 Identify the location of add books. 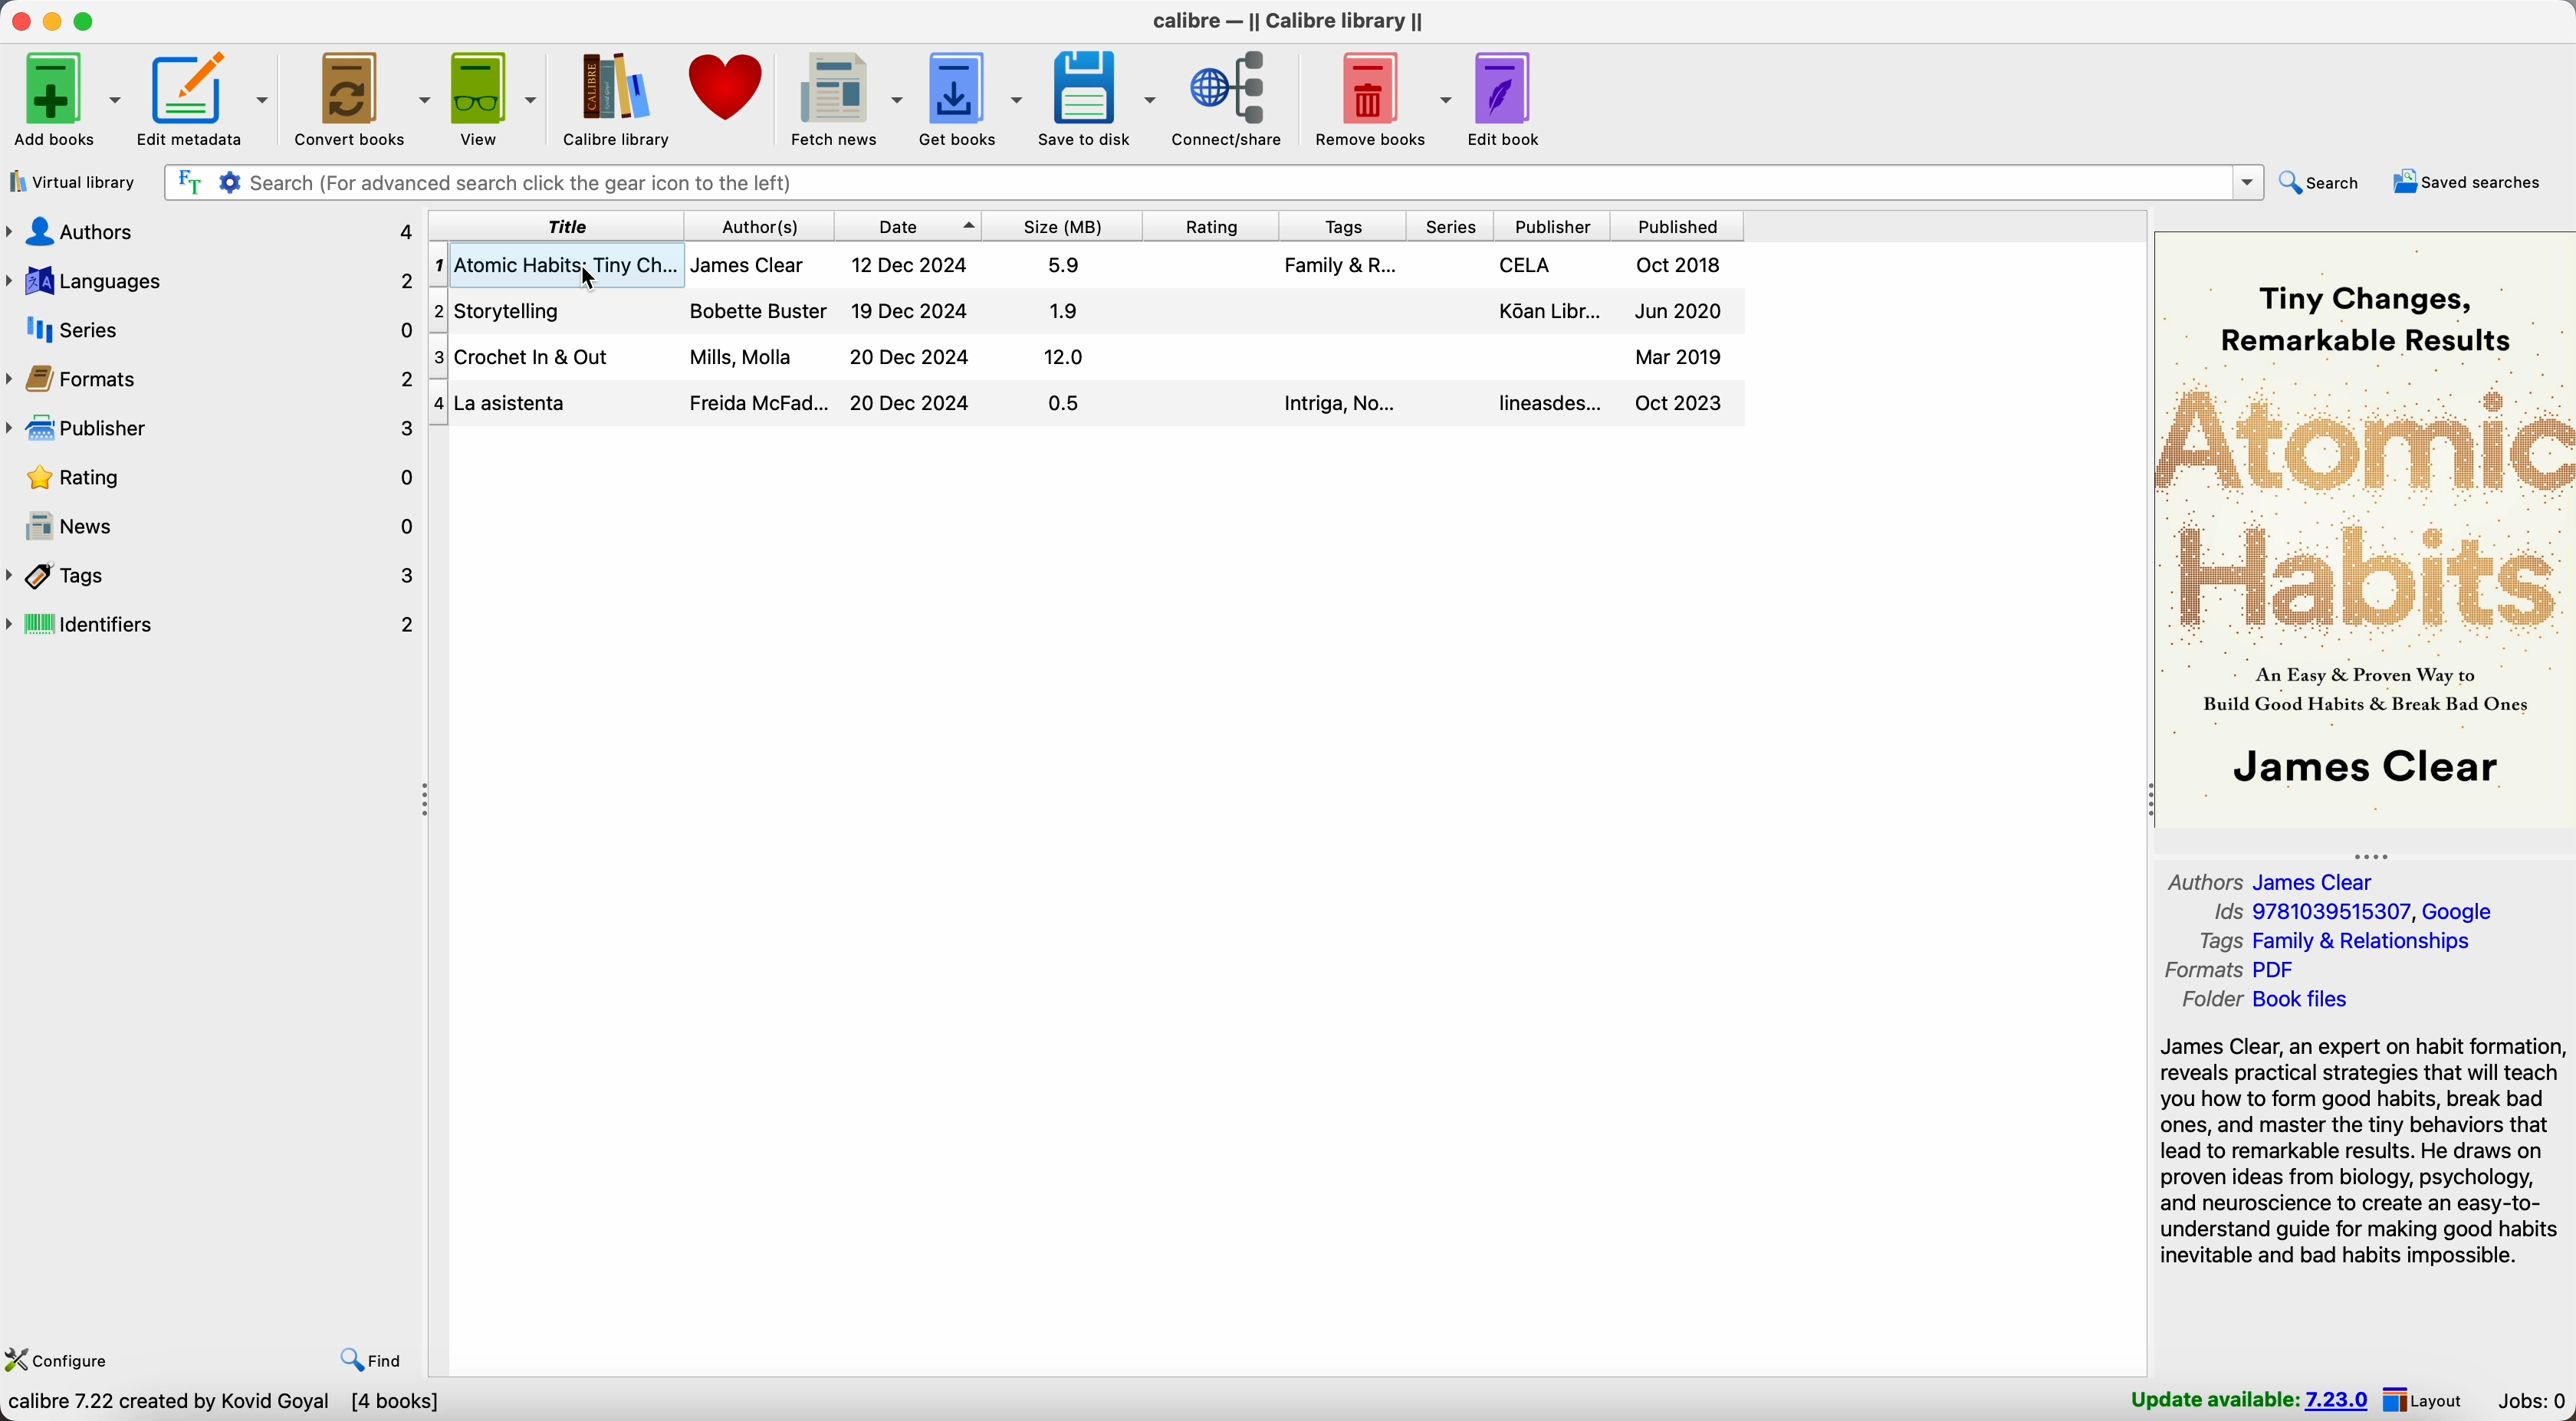
(64, 103).